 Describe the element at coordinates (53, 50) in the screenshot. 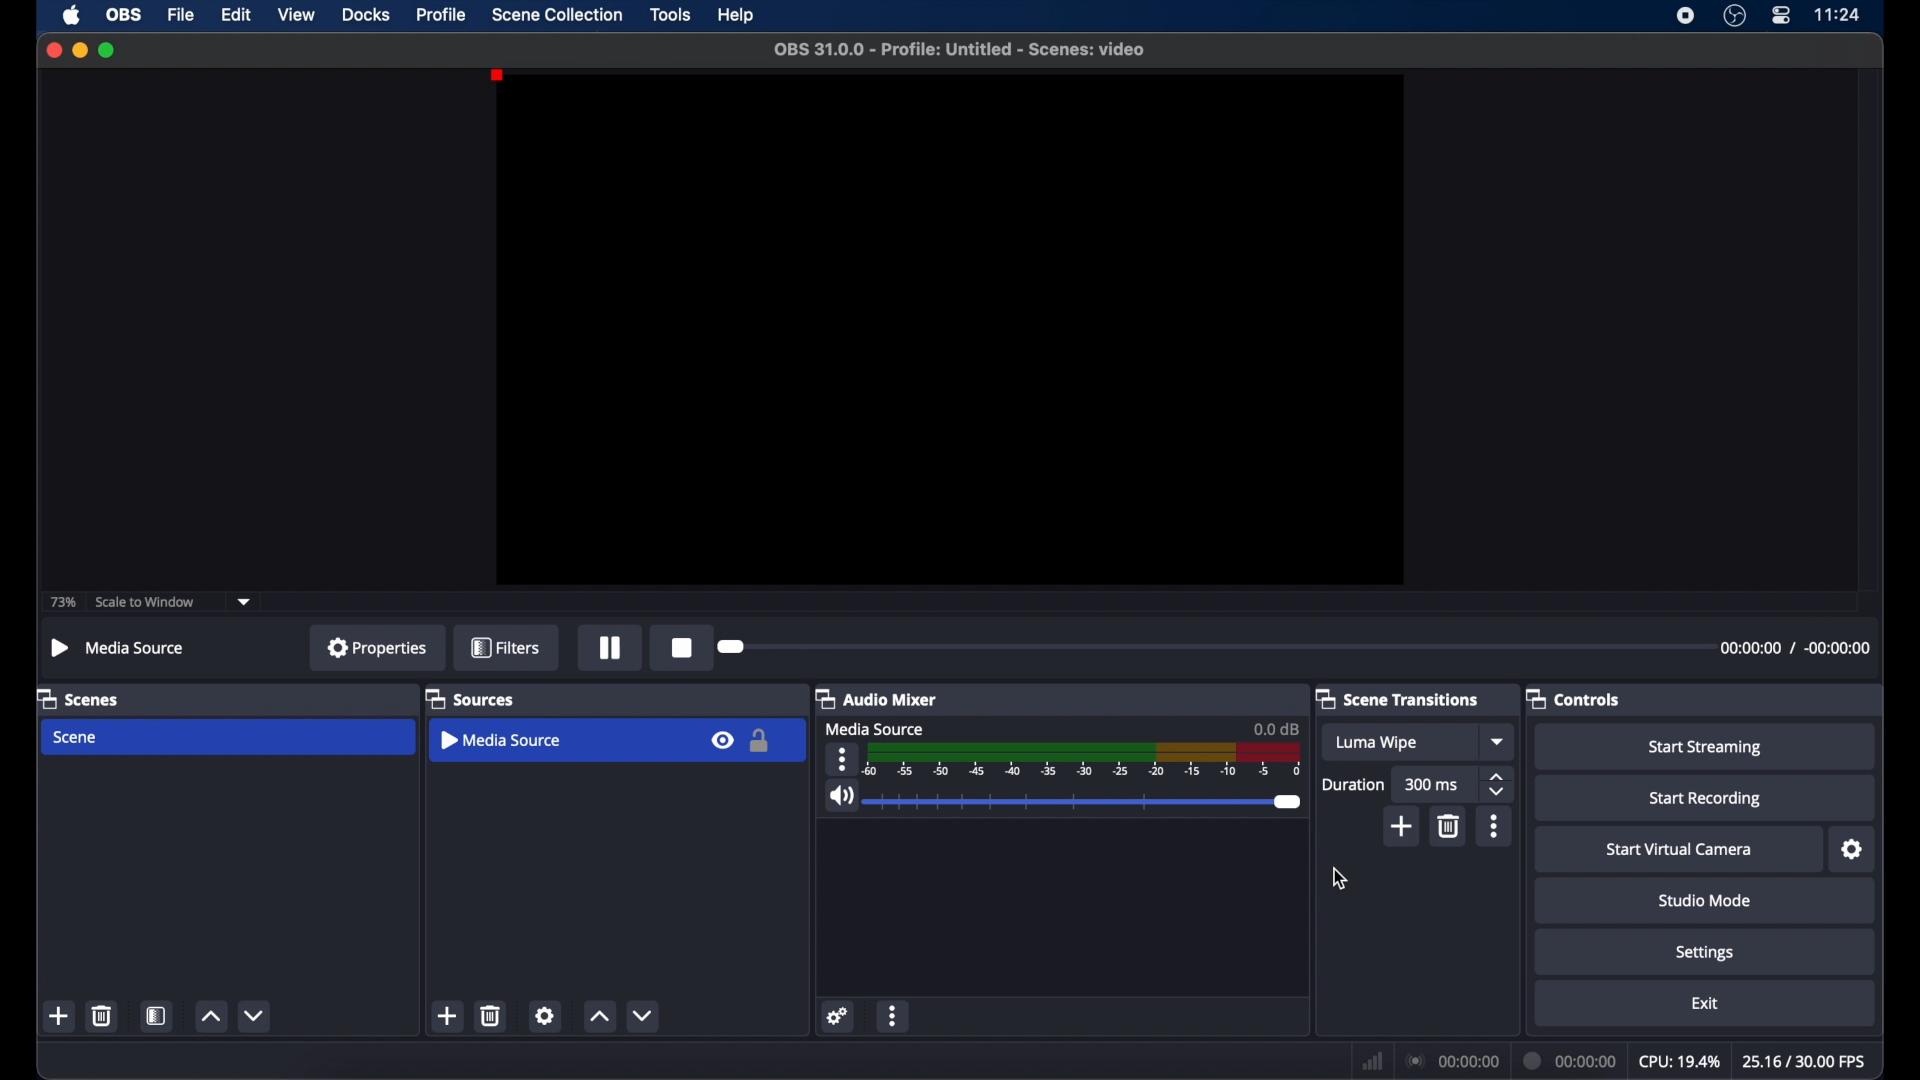

I see `close` at that location.